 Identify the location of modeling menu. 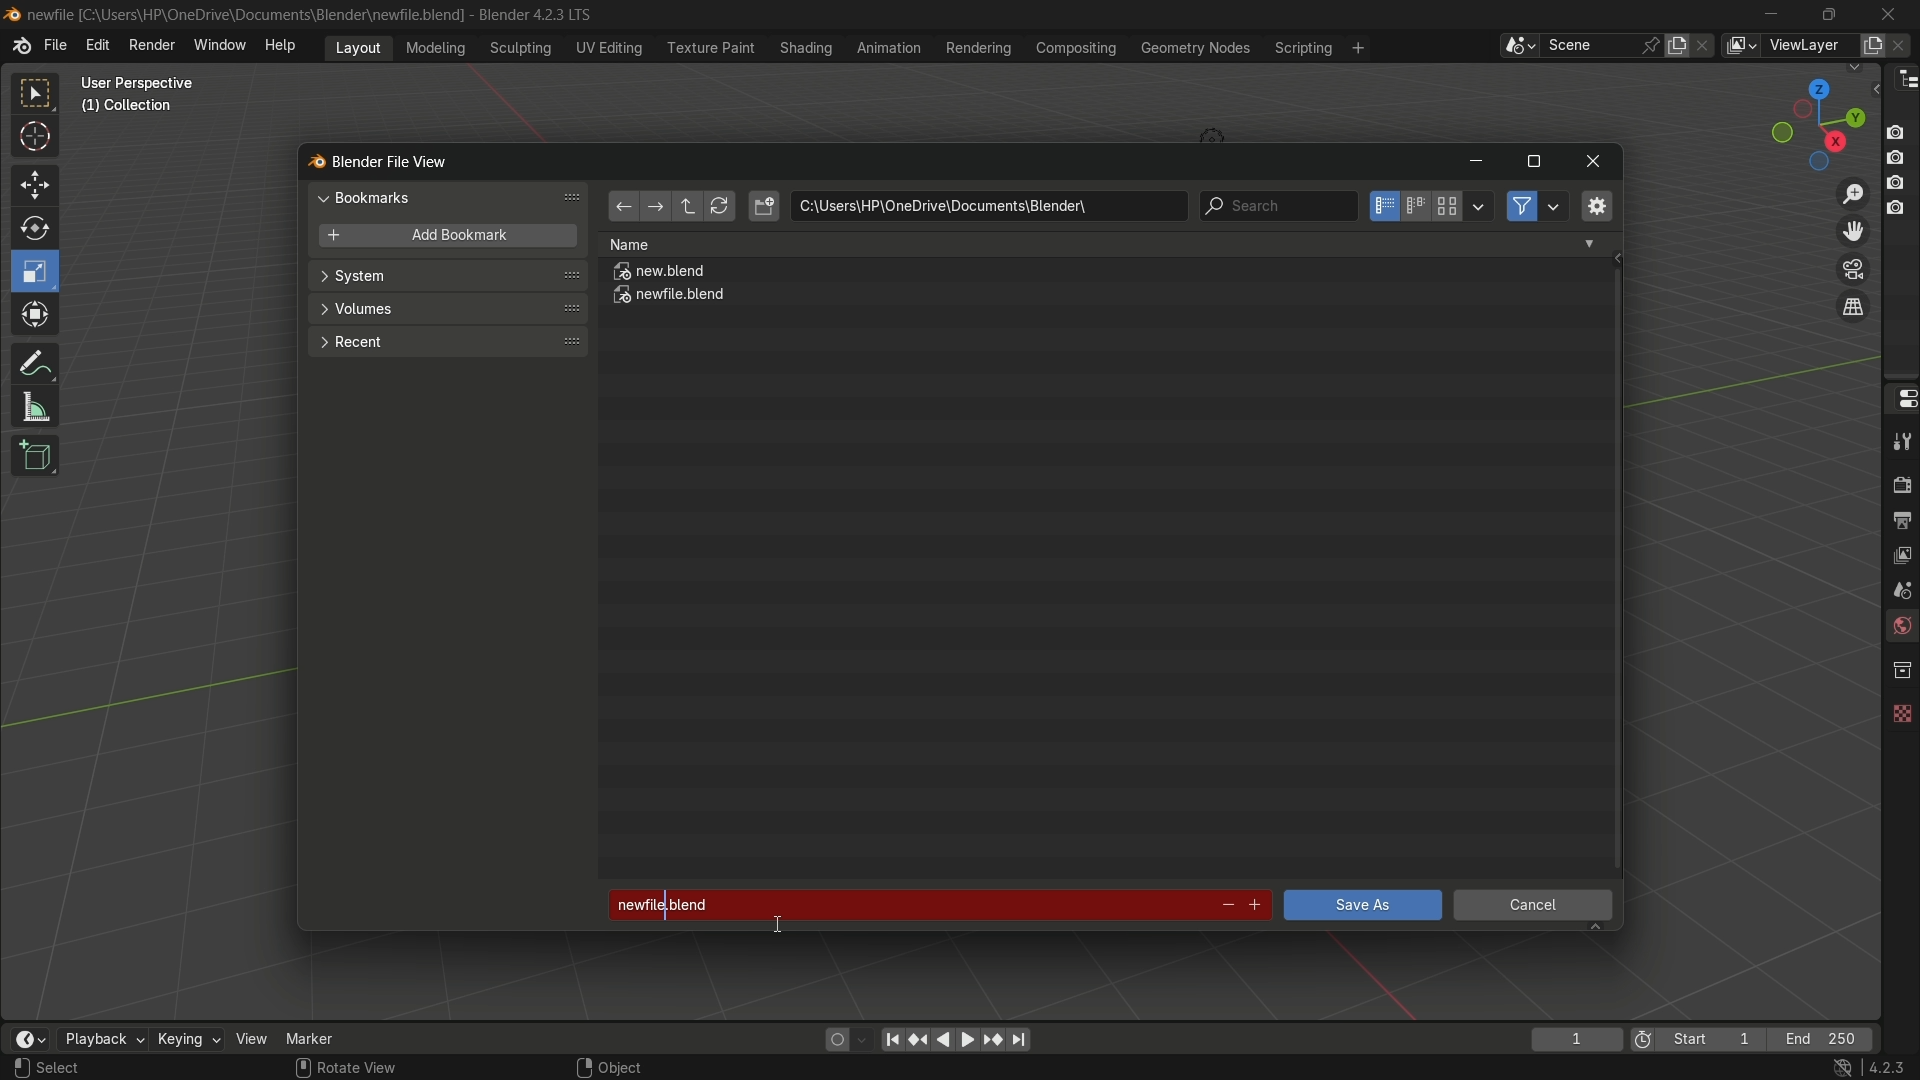
(437, 46).